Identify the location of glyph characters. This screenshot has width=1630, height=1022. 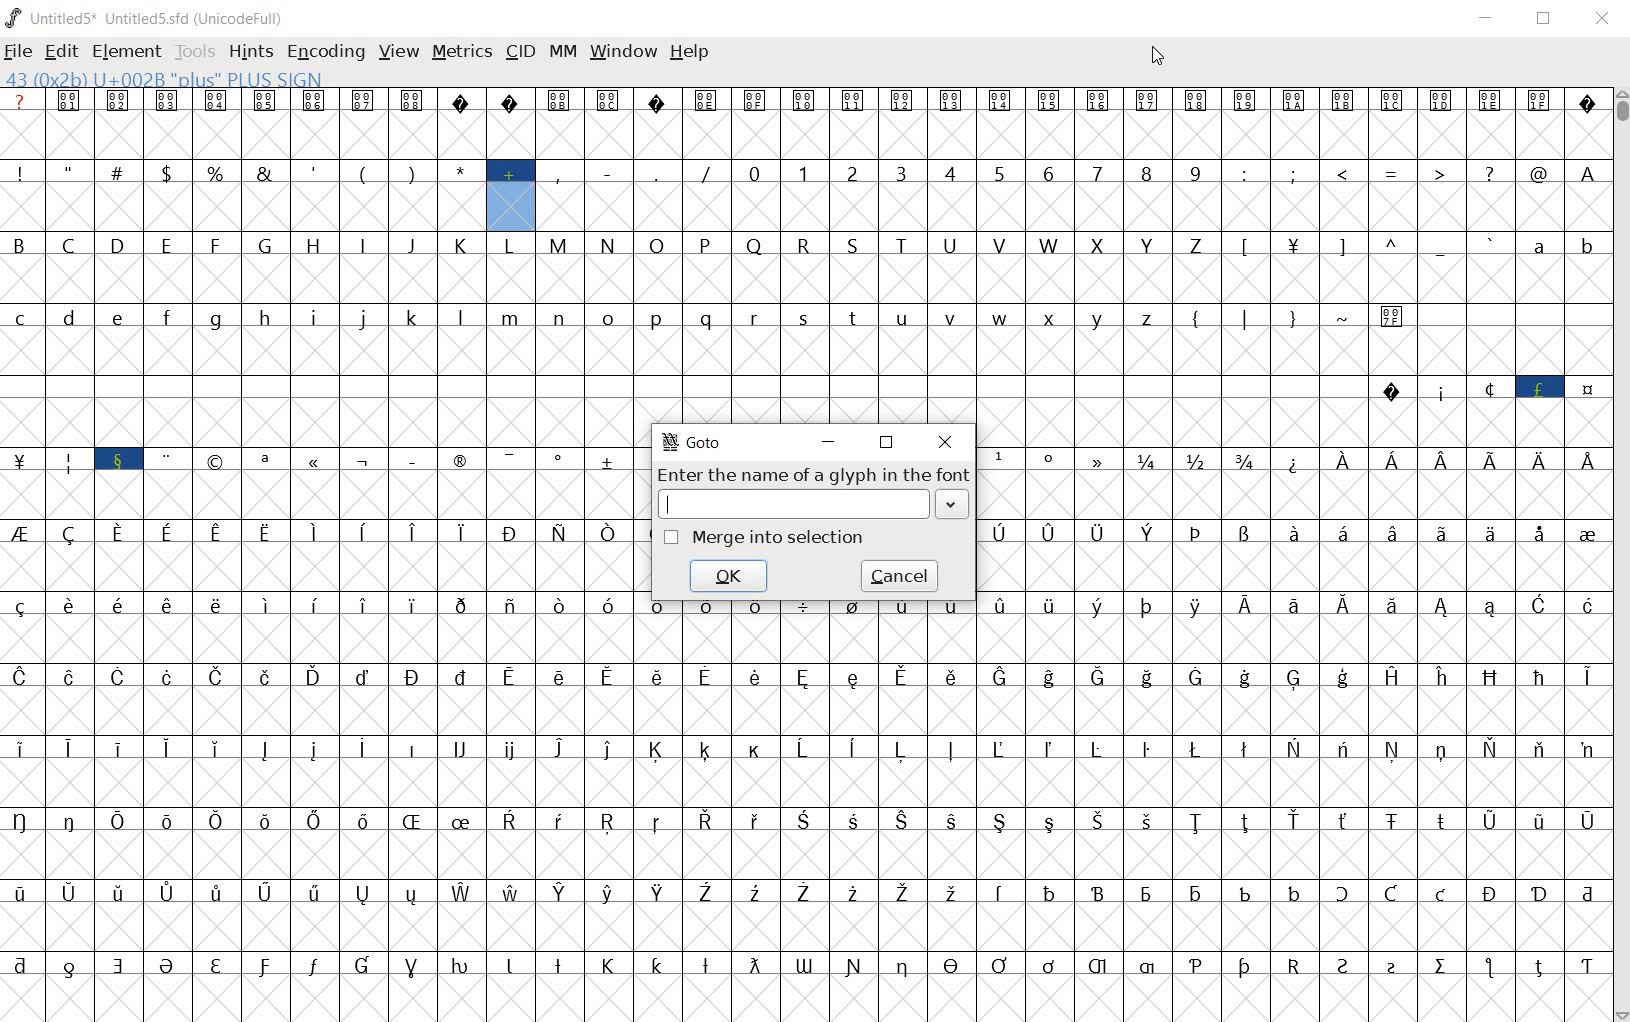
(1143, 231).